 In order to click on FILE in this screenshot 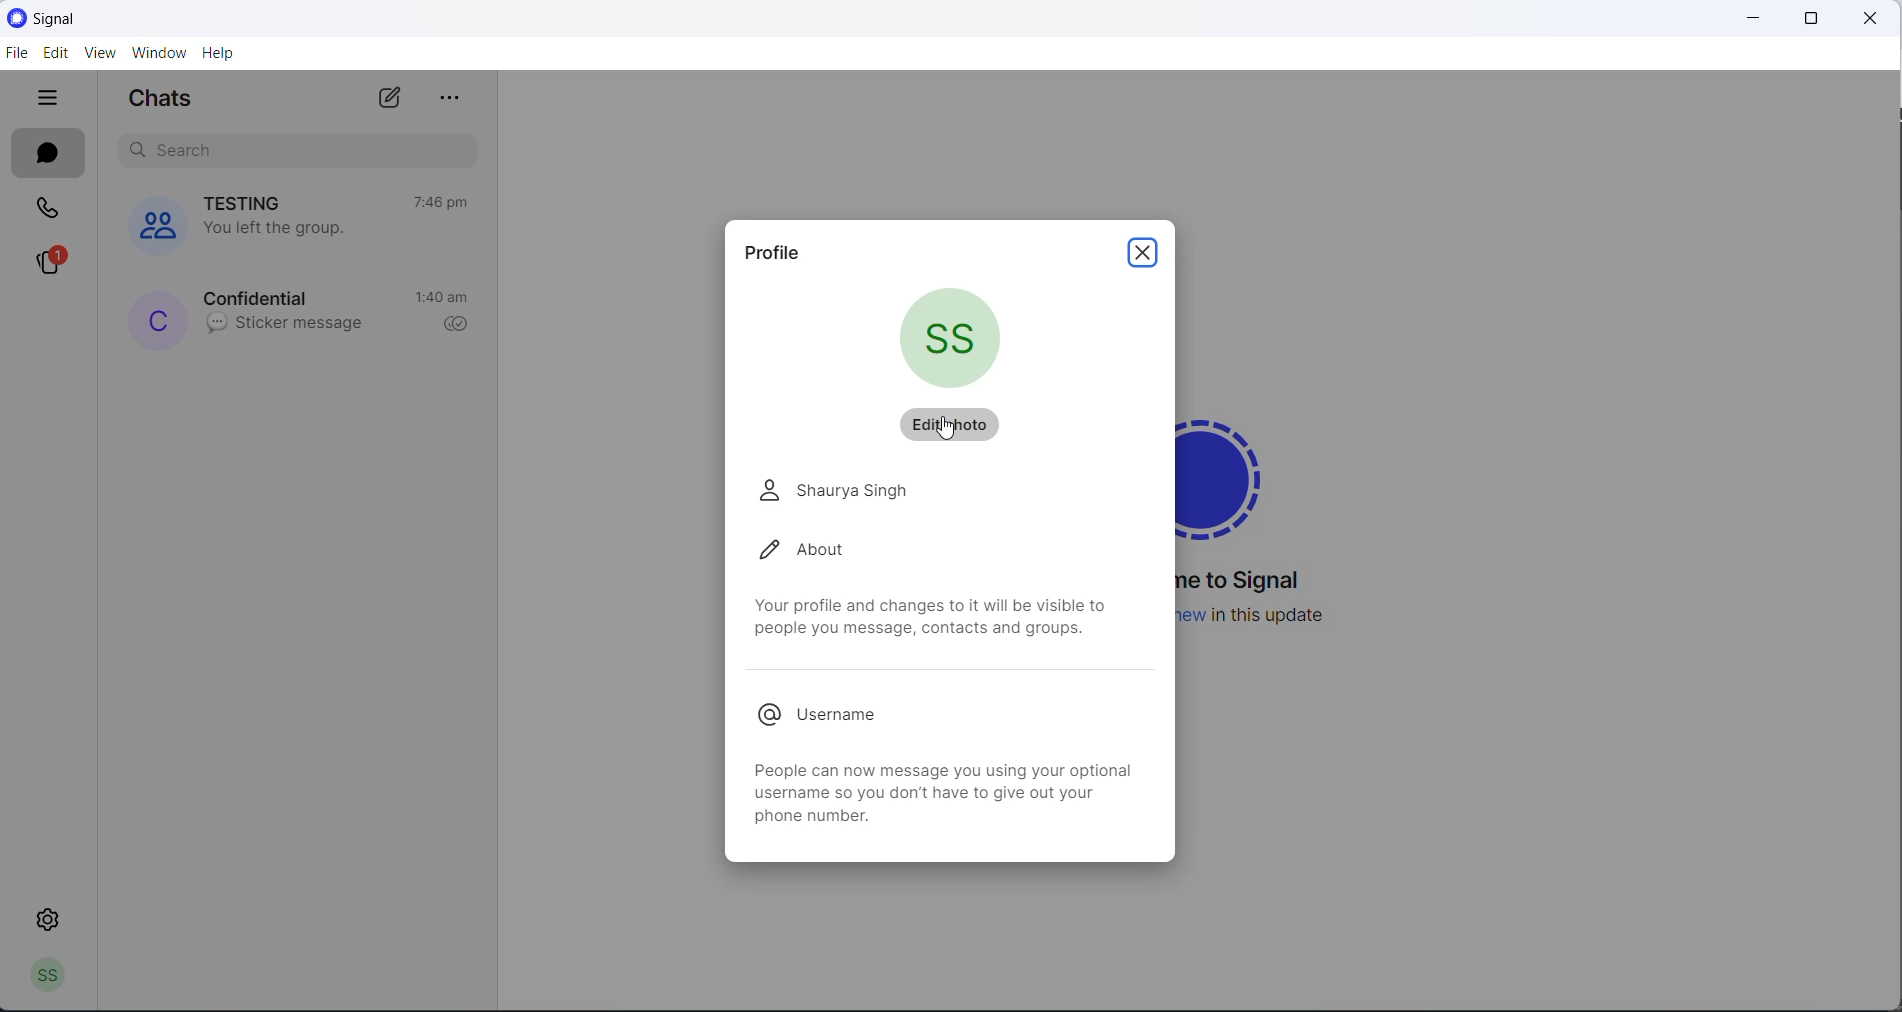, I will do `click(15, 52)`.